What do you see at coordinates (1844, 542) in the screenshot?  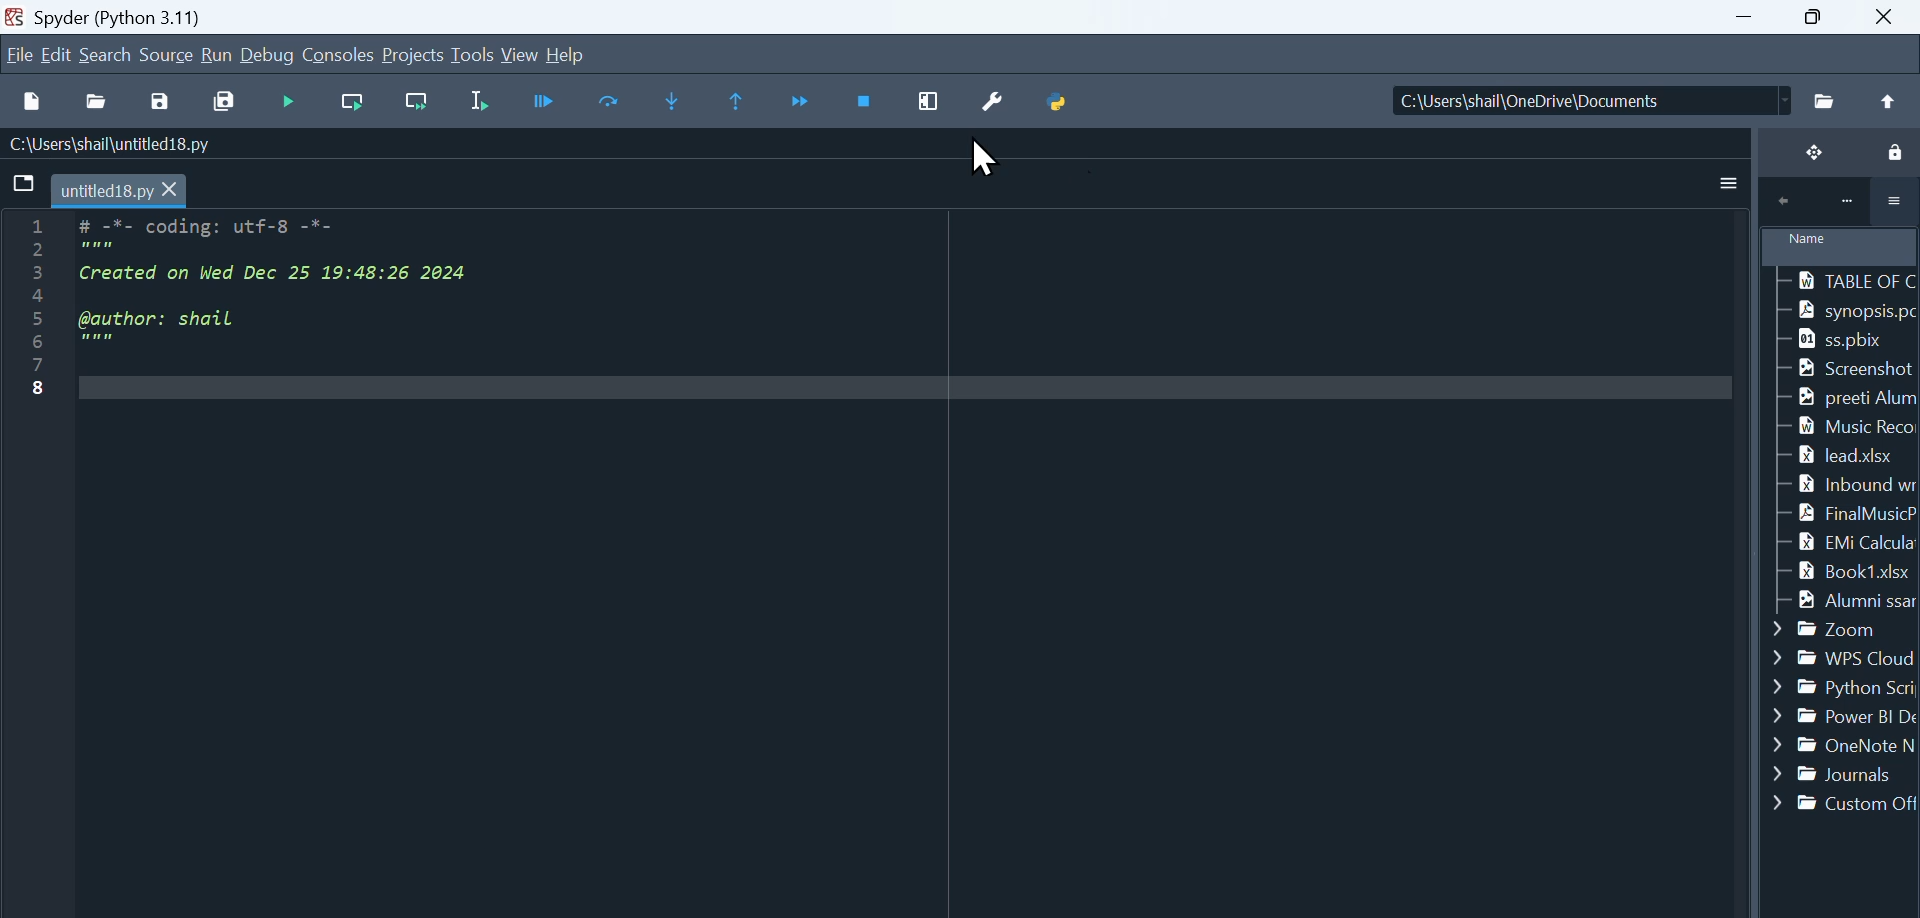 I see `EM: Calcul:..` at bounding box center [1844, 542].